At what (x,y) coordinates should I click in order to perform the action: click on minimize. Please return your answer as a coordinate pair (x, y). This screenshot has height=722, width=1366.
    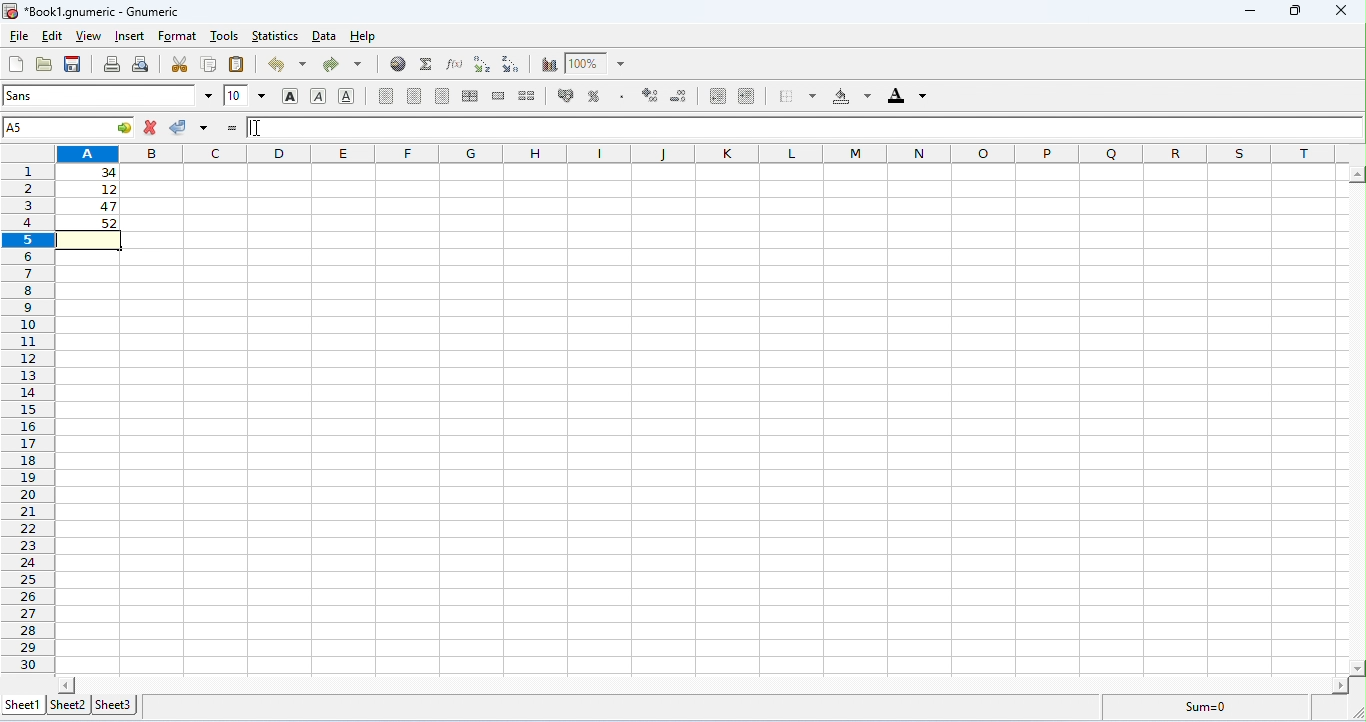
    Looking at the image, I should click on (1254, 13).